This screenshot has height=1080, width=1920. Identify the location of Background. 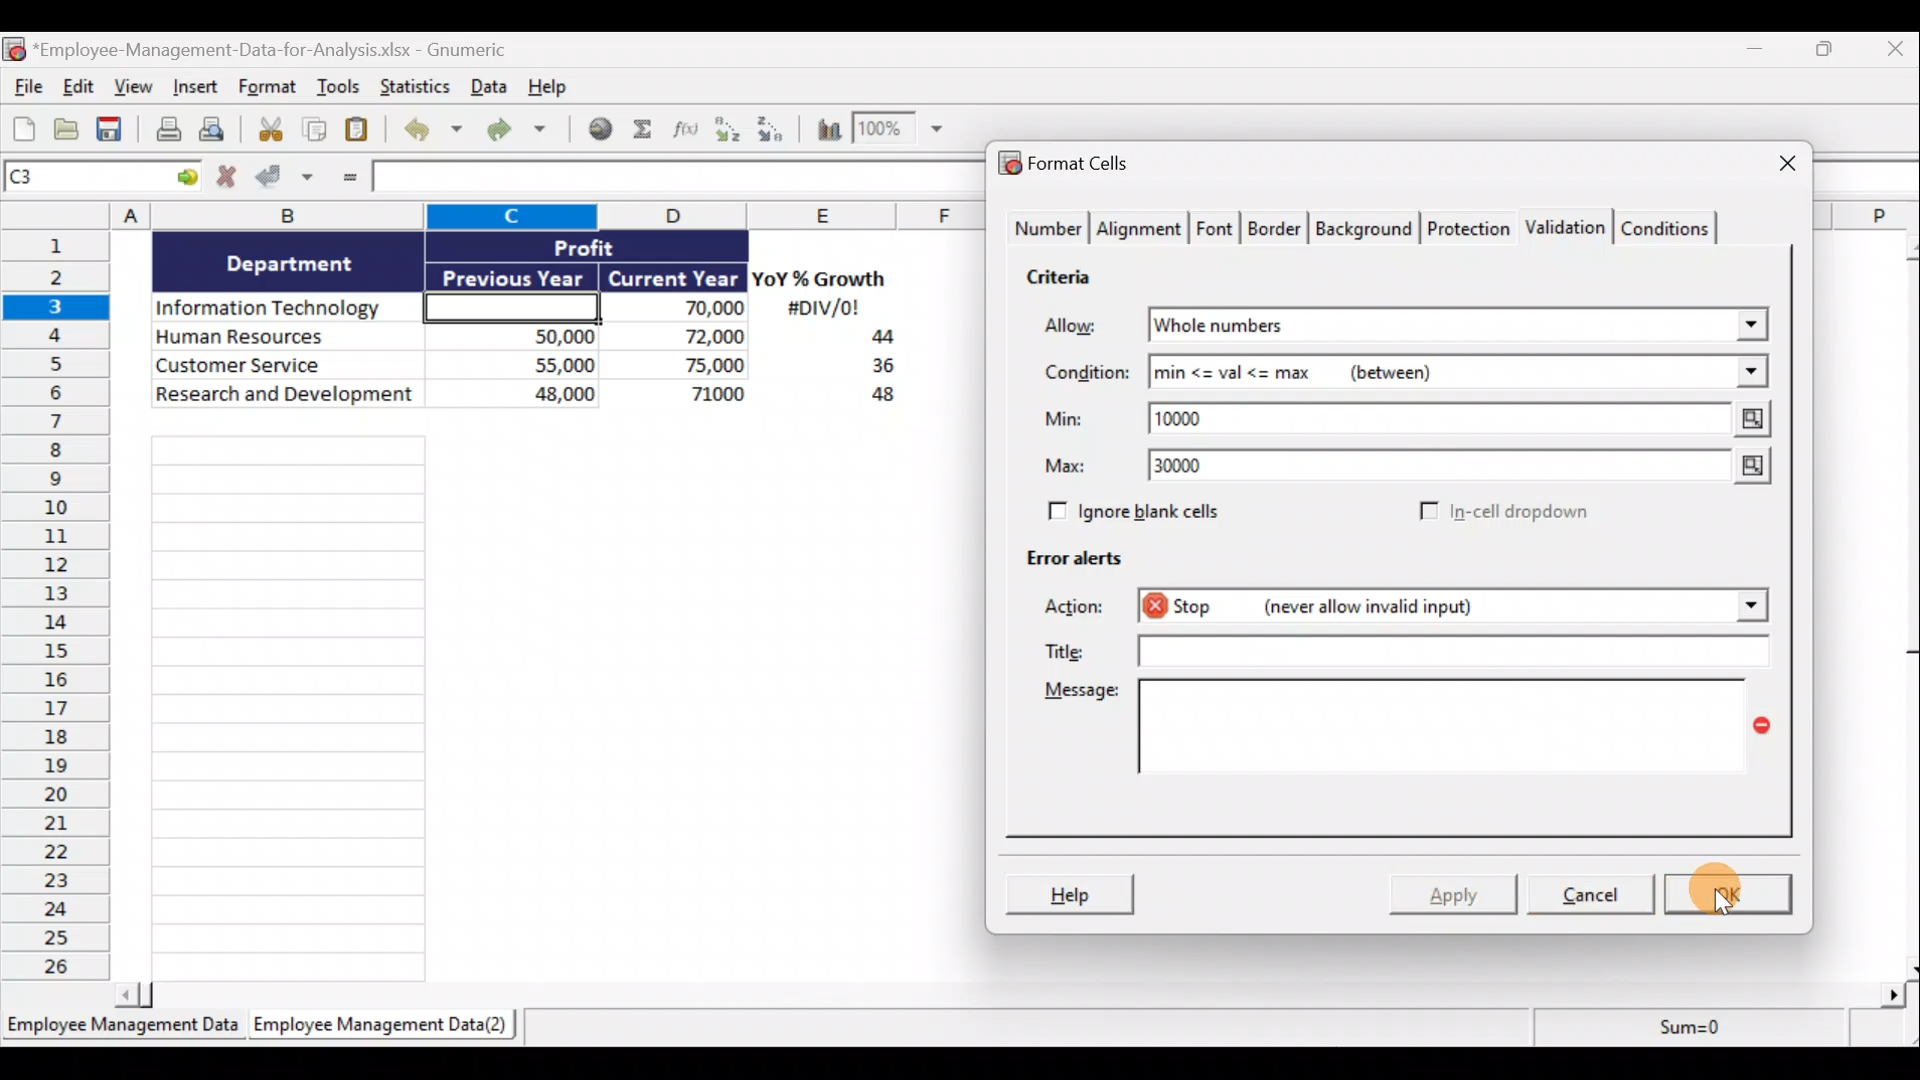
(1369, 229).